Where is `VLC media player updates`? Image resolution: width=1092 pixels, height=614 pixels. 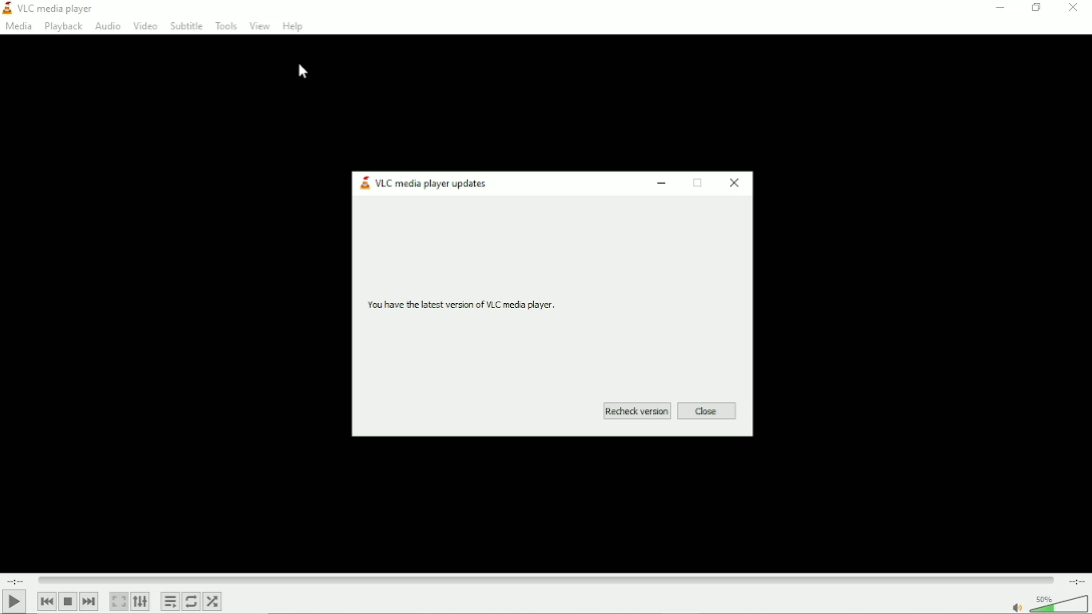 VLC media player updates is located at coordinates (432, 184).